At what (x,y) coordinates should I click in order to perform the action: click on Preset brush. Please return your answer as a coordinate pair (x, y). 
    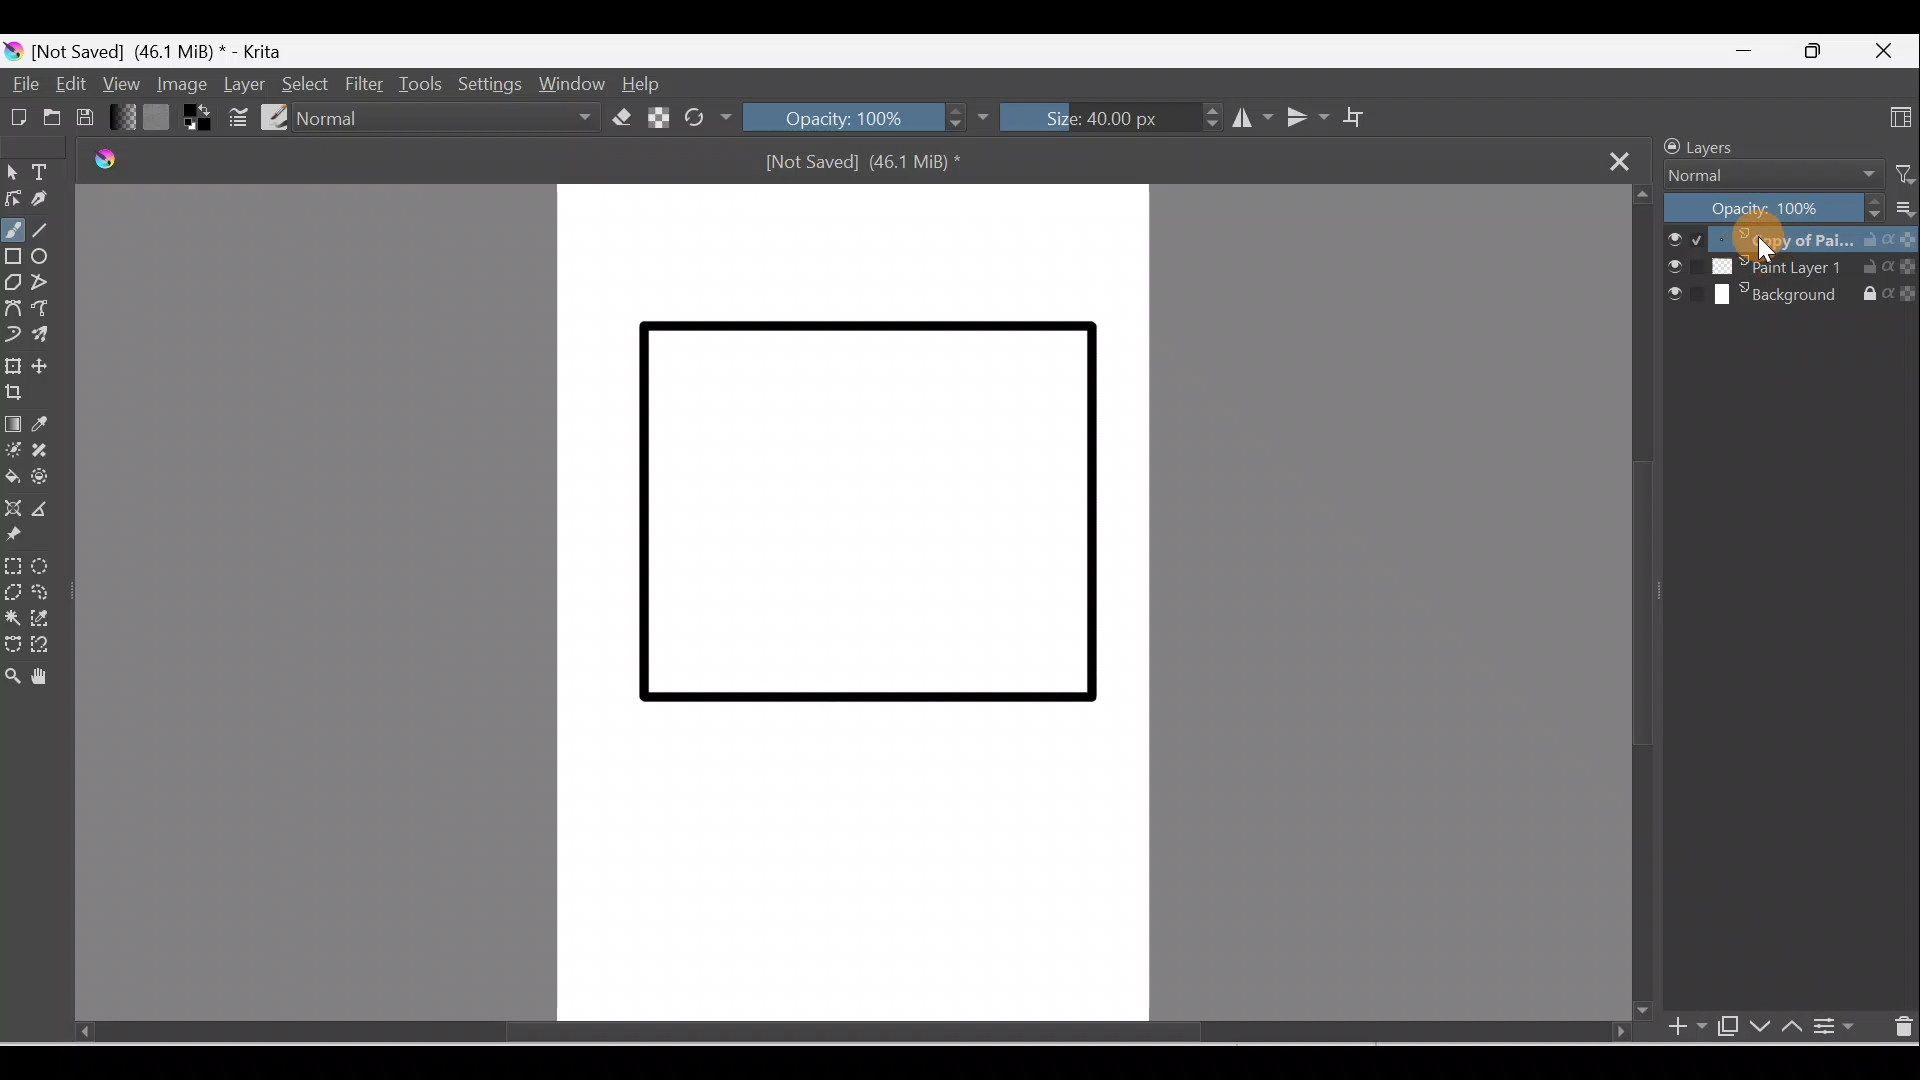
    Looking at the image, I should click on (273, 116).